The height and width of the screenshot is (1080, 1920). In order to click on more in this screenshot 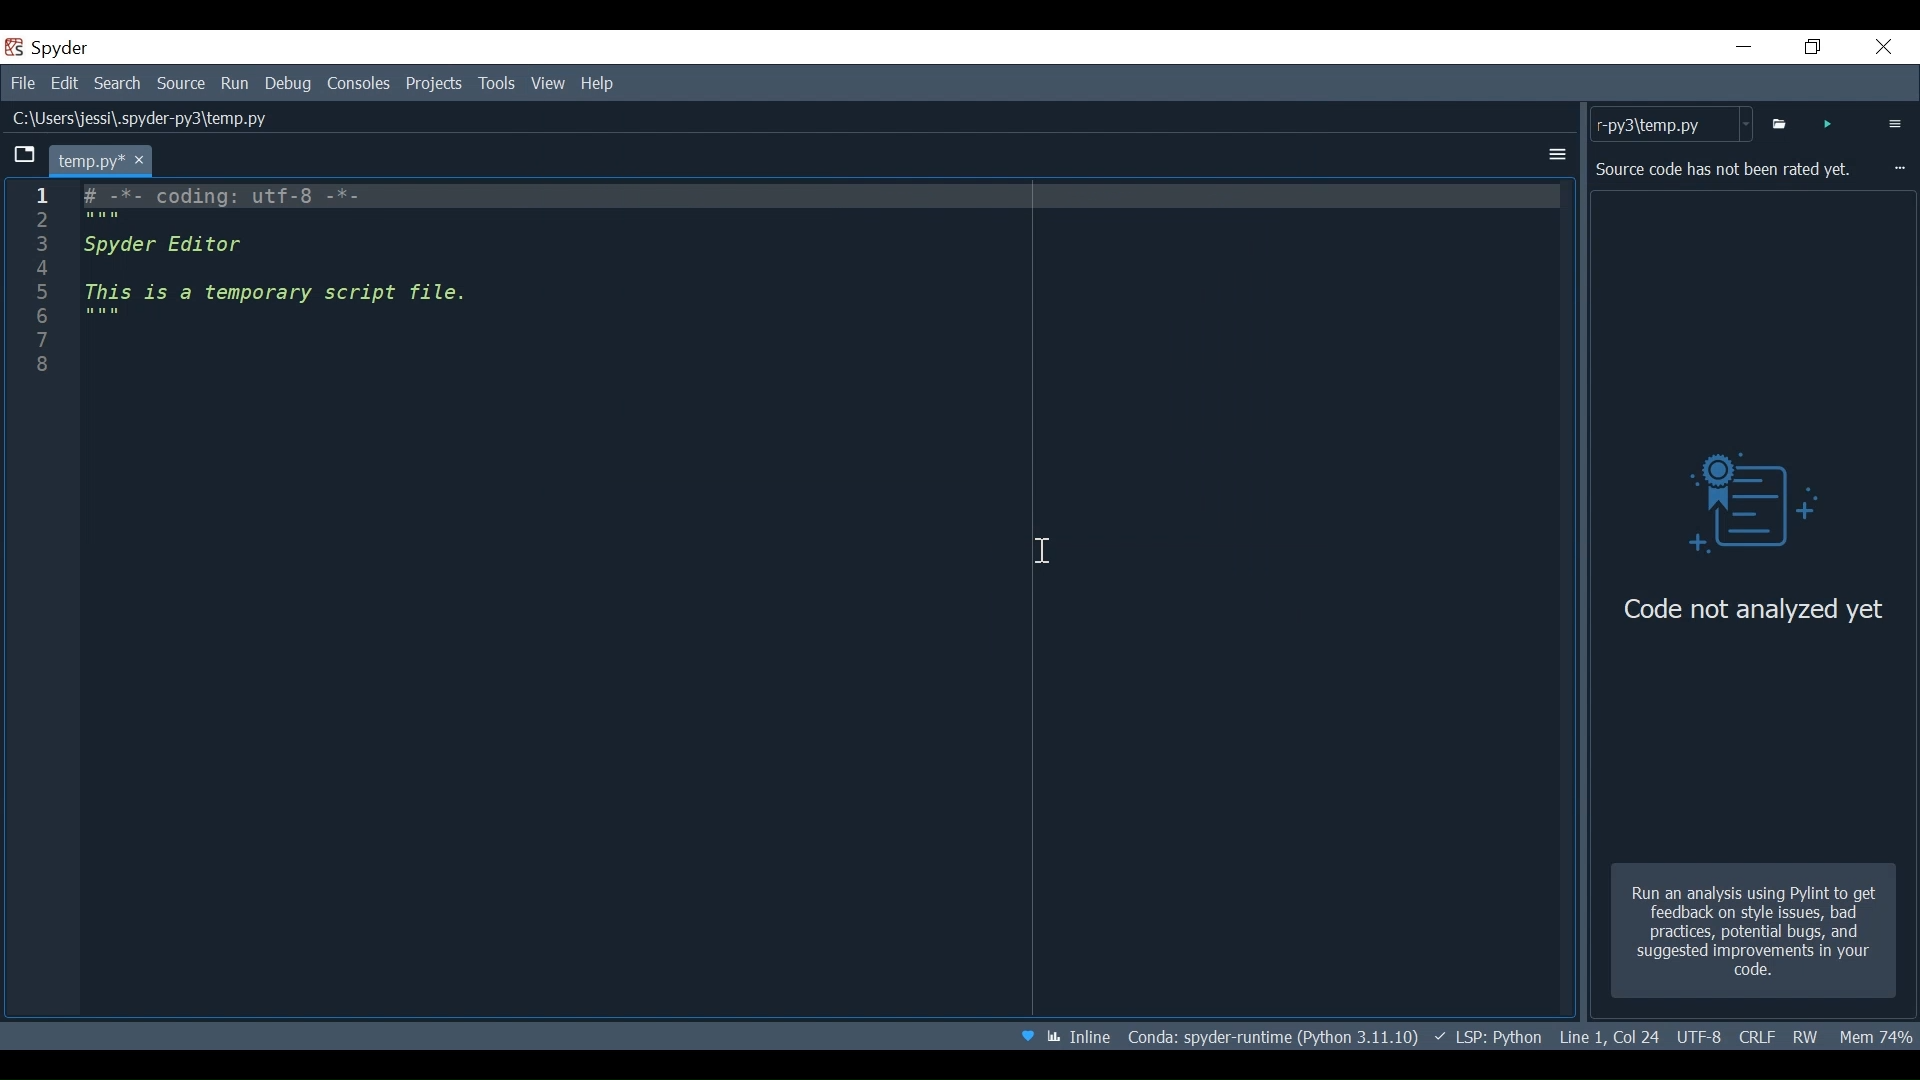, I will do `click(1897, 167)`.